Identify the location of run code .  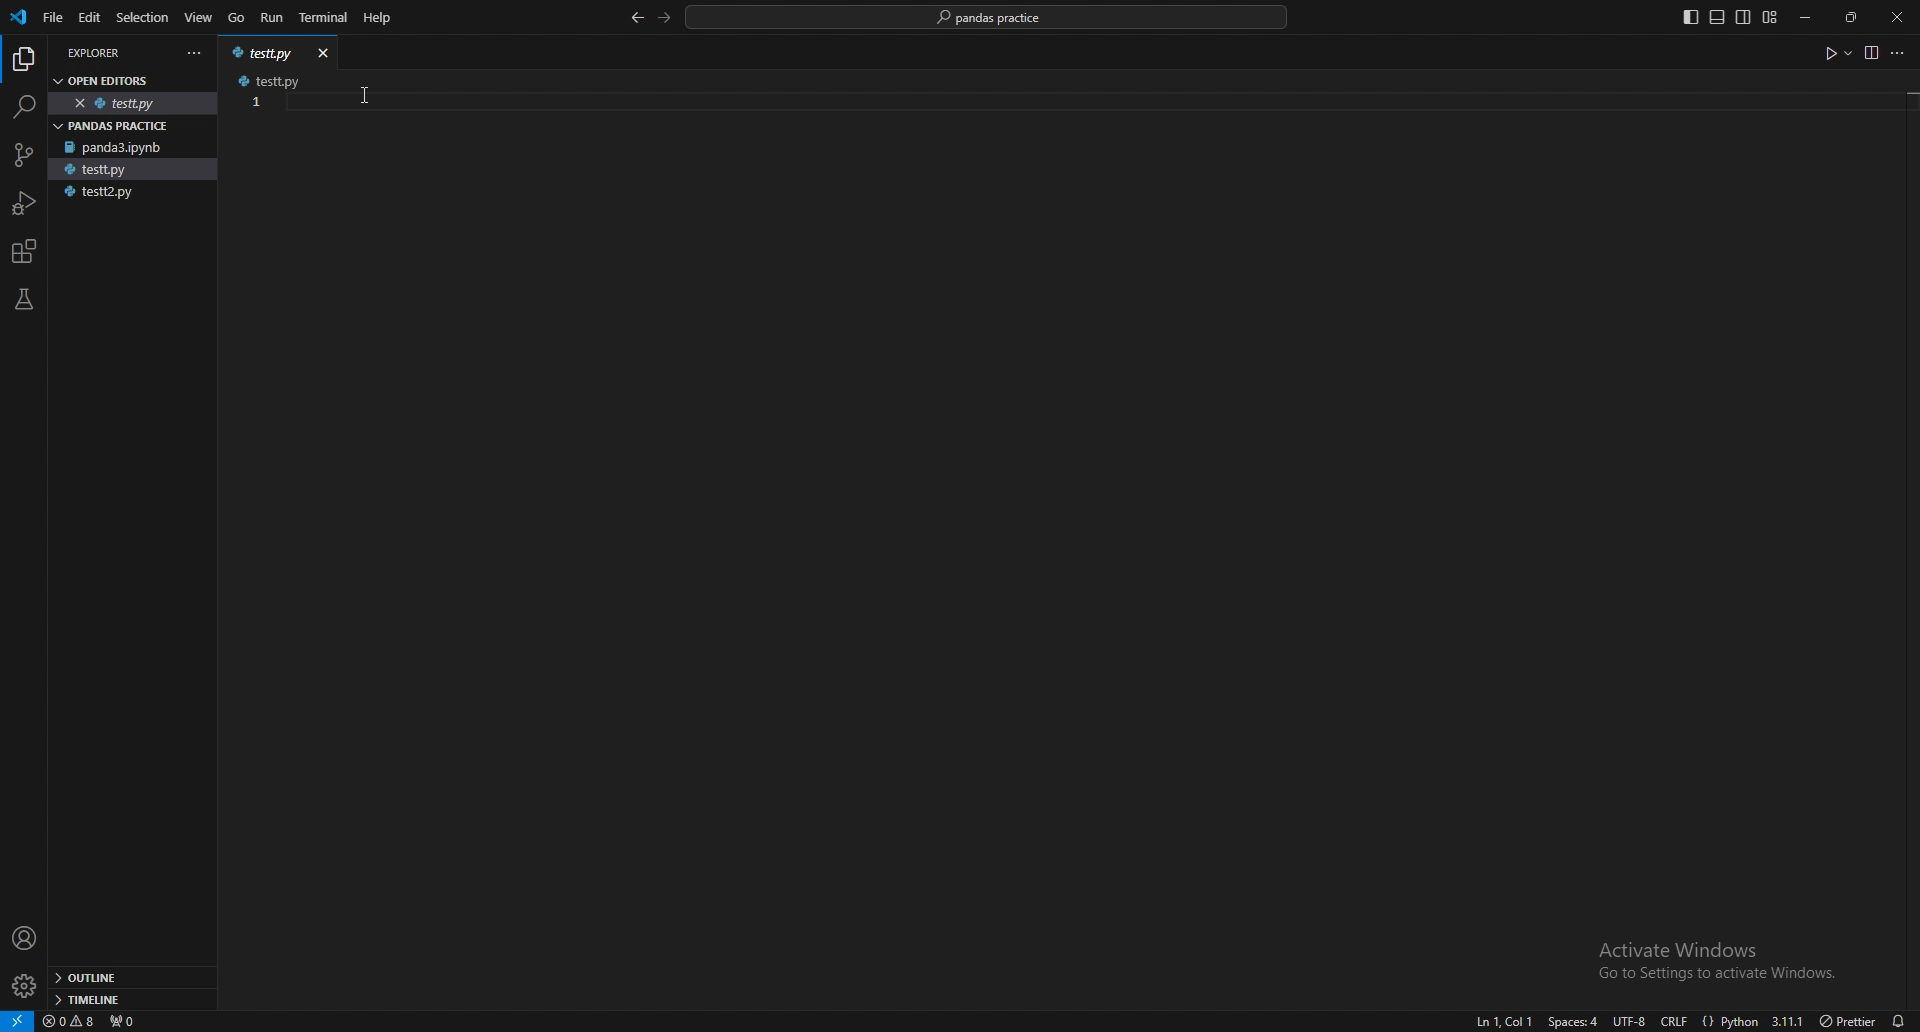
(1836, 54).